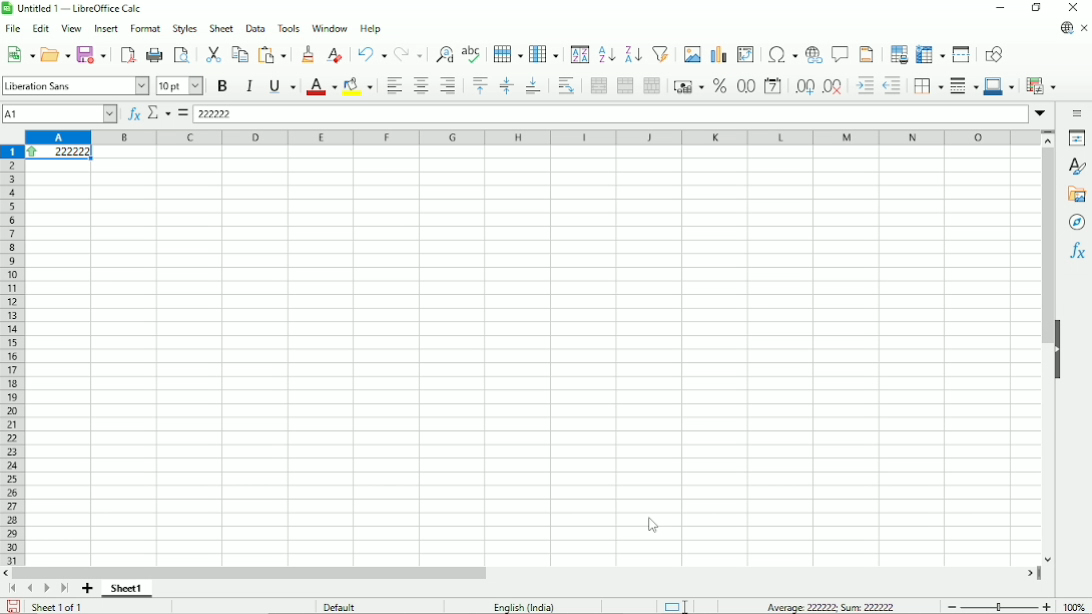  Describe the element at coordinates (1078, 112) in the screenshot. I see `Sidebar settings` at that location.